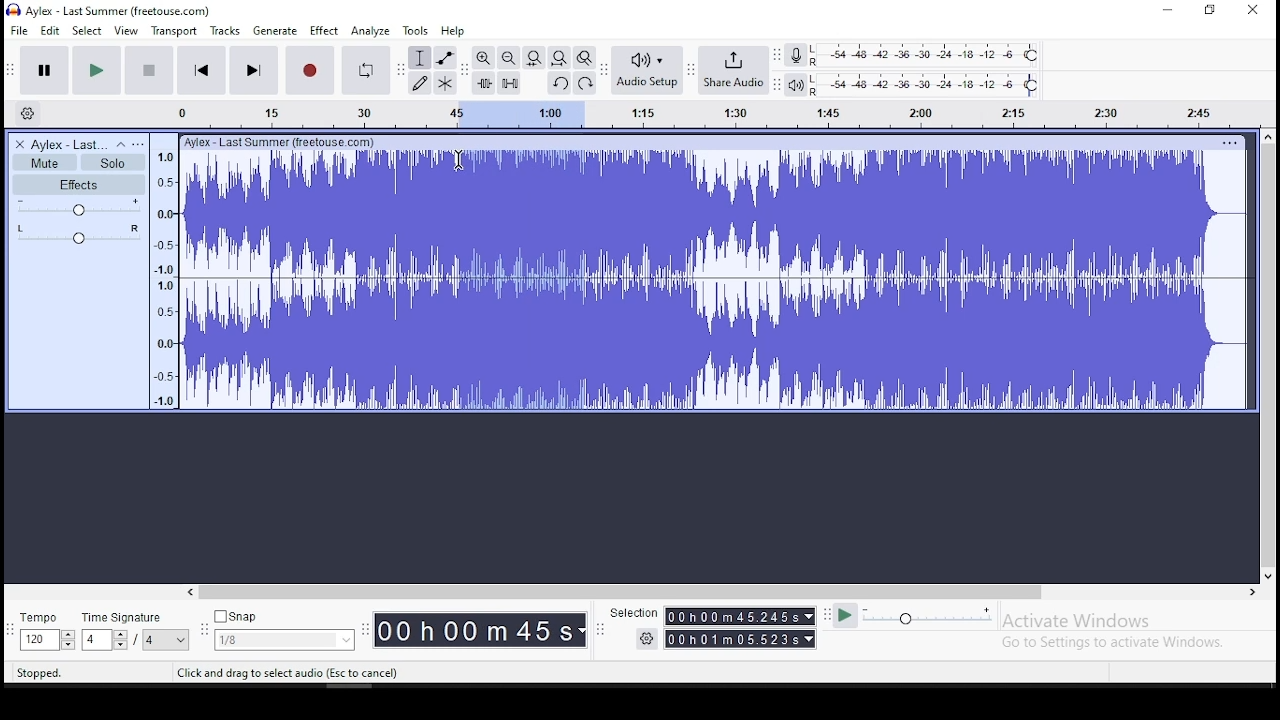 Image resolution: width=1280 pixels, height=720 pixels. What do you see at coordinates (70, 145) in the screenshot?
I see `audio` at bounding box center [70, 145].